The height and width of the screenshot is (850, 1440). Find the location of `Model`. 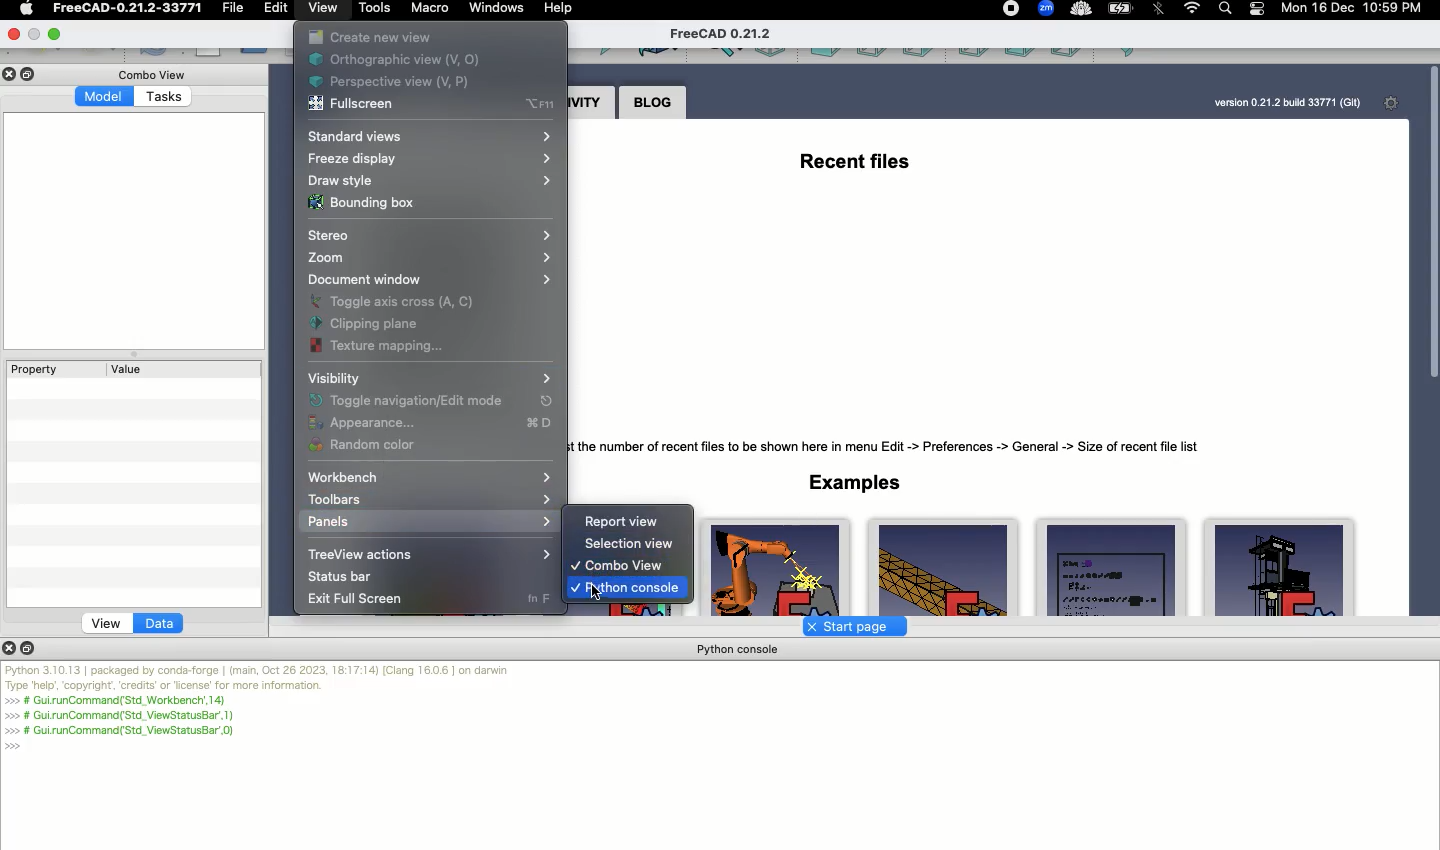

Model is located at coordinates (105, 96).